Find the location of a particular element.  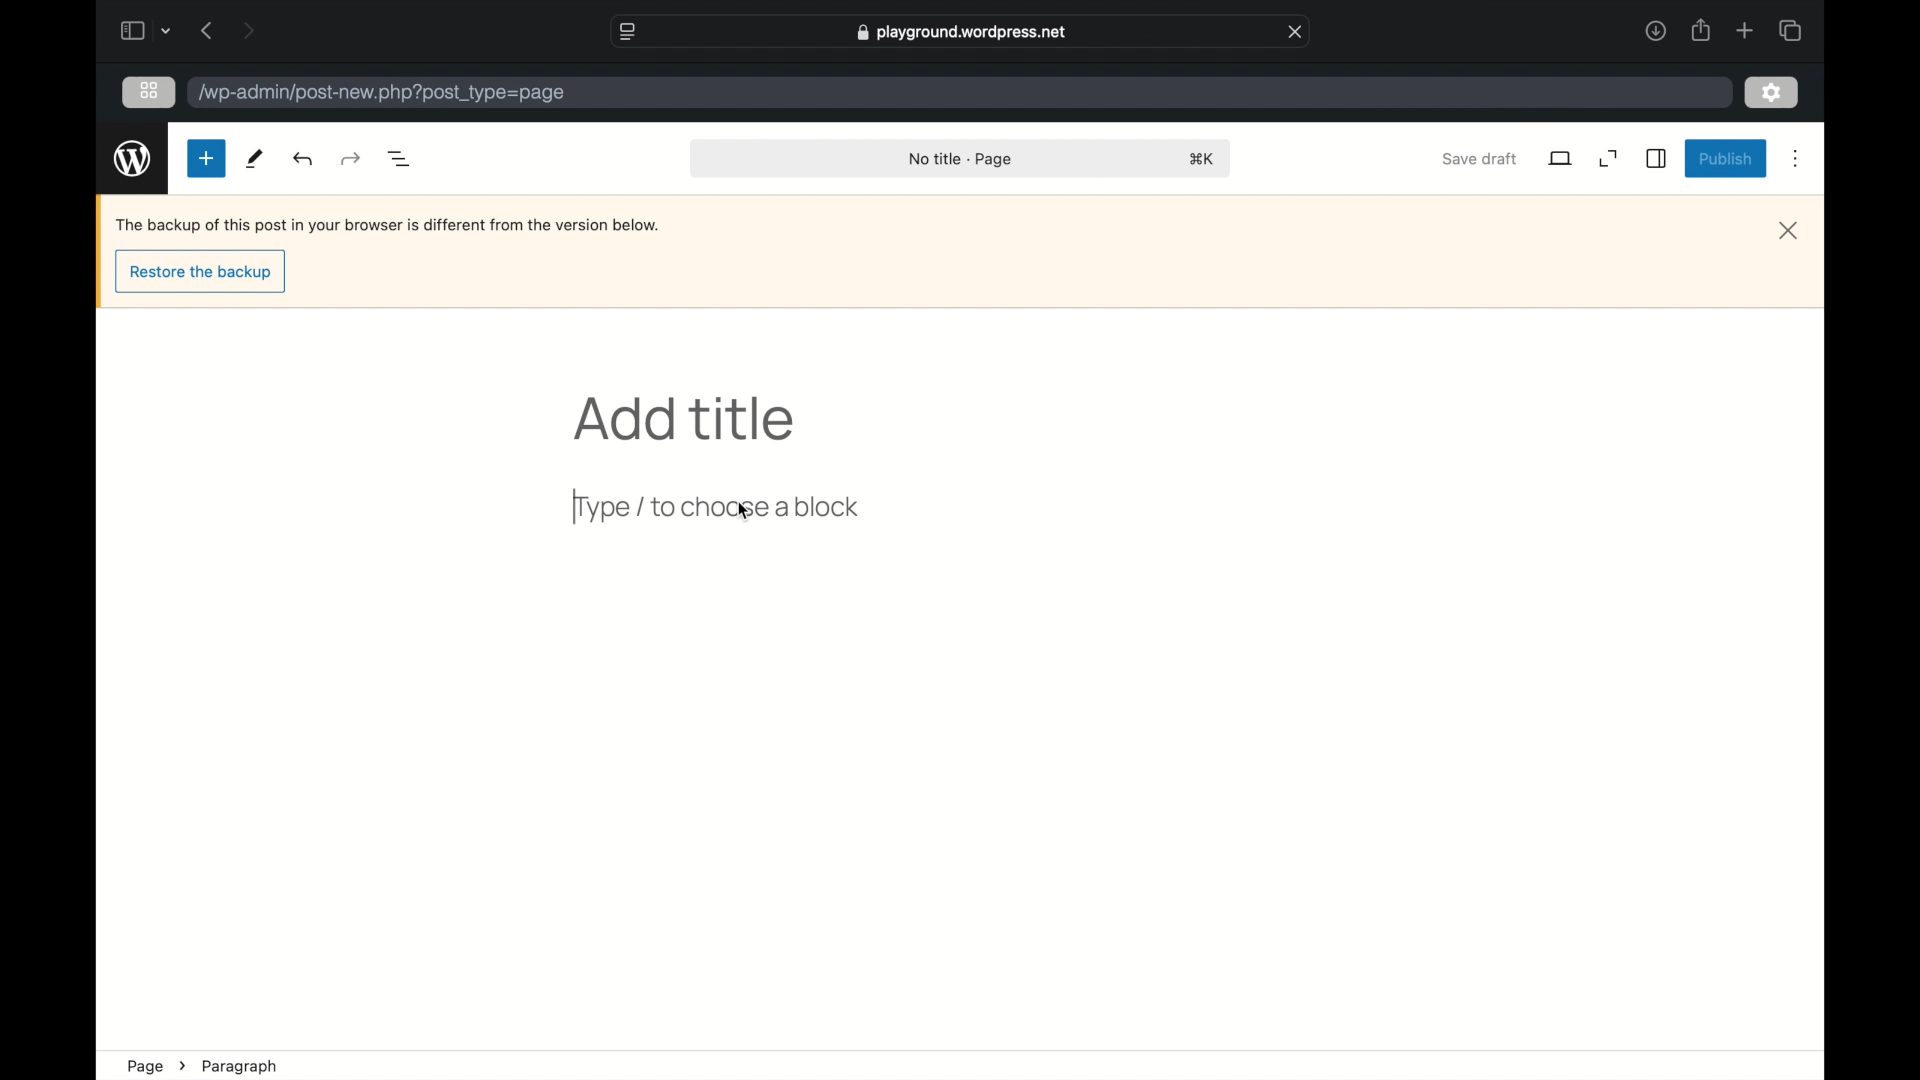

grid view is located at coordinates (149, 91).